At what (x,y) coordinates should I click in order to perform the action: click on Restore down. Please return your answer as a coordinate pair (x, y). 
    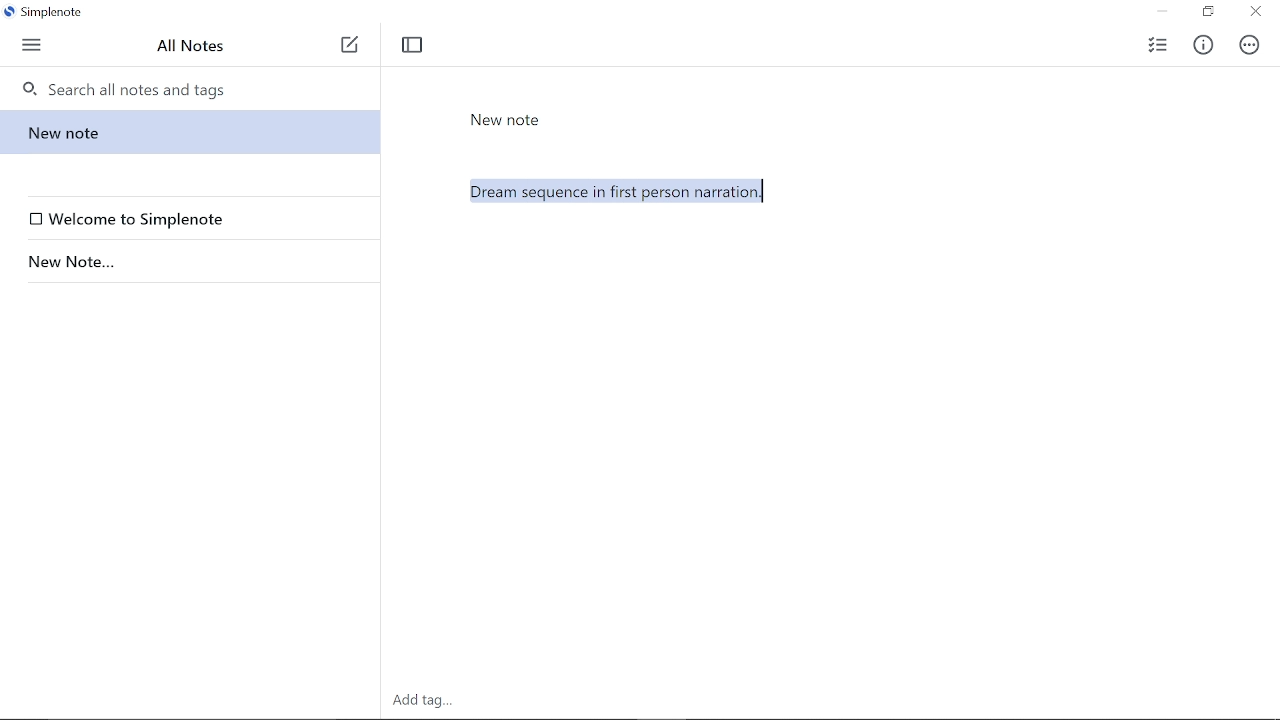
    Looking at the image, I should click on (1207, 13).